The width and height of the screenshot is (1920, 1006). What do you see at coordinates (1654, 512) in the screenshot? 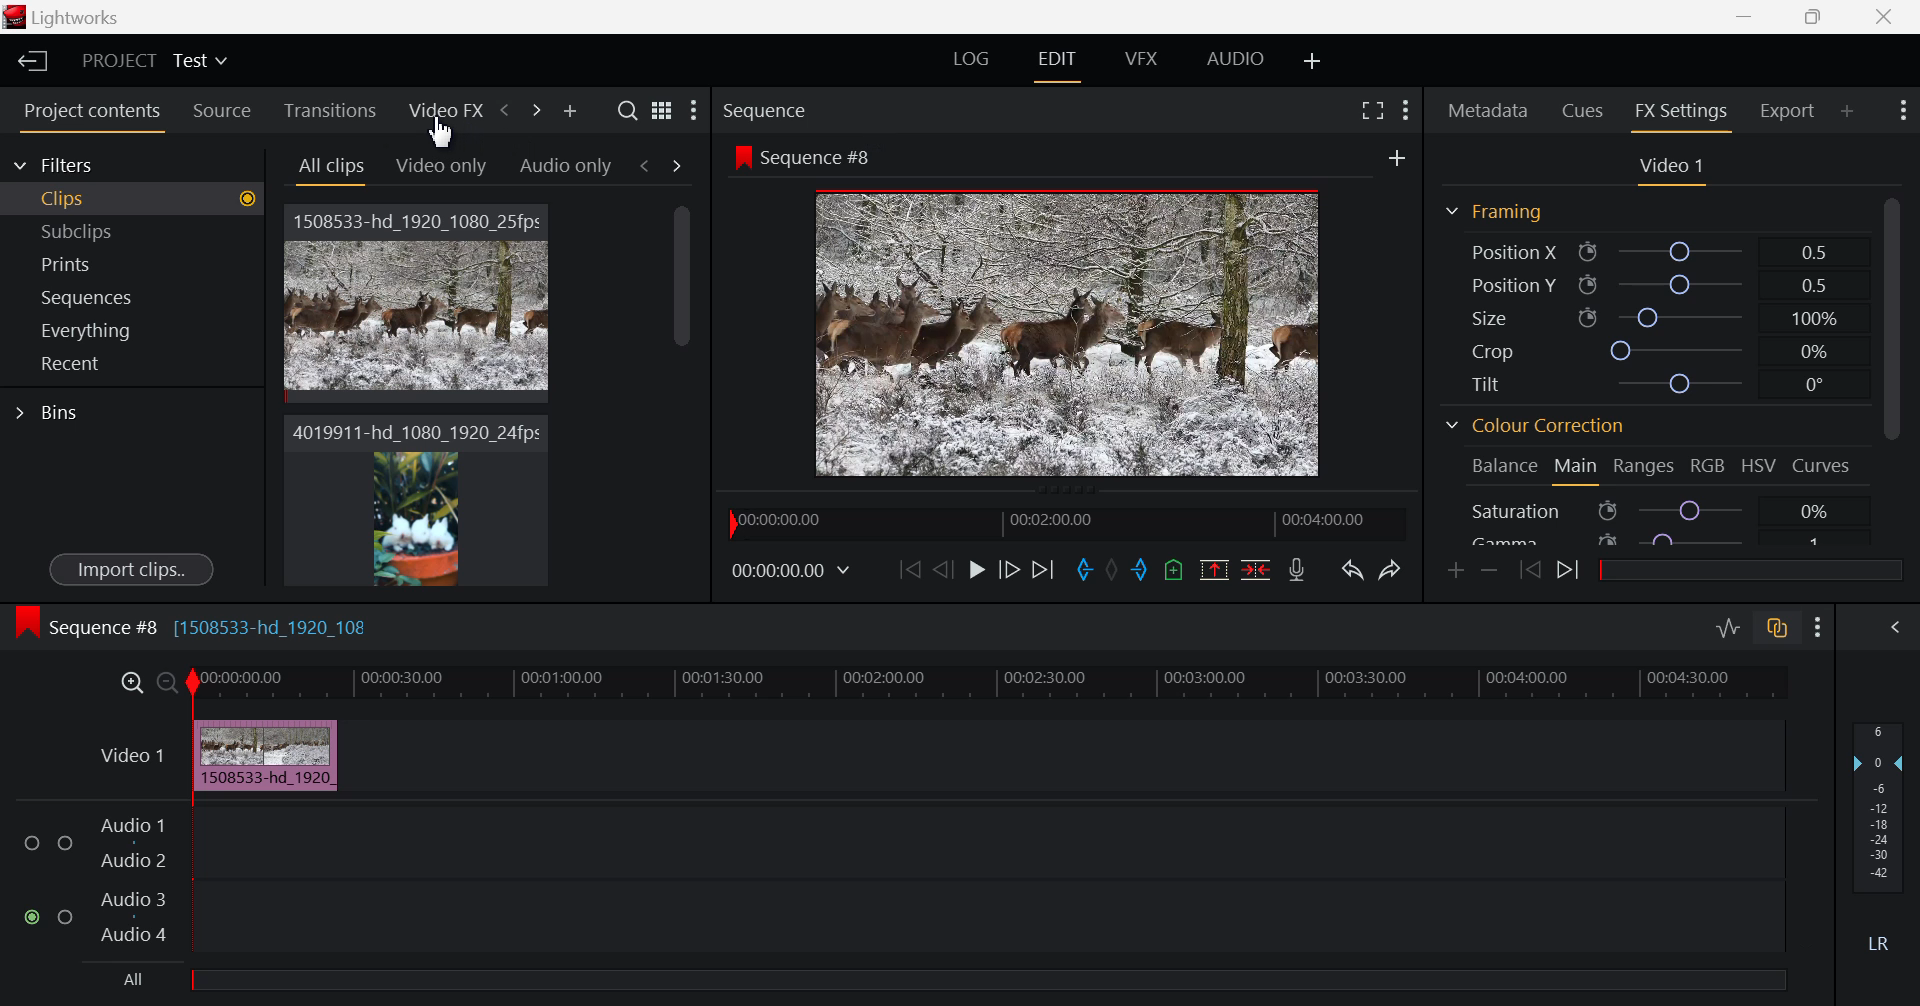
I see `Saturation` at bounding box center [1654, 512].